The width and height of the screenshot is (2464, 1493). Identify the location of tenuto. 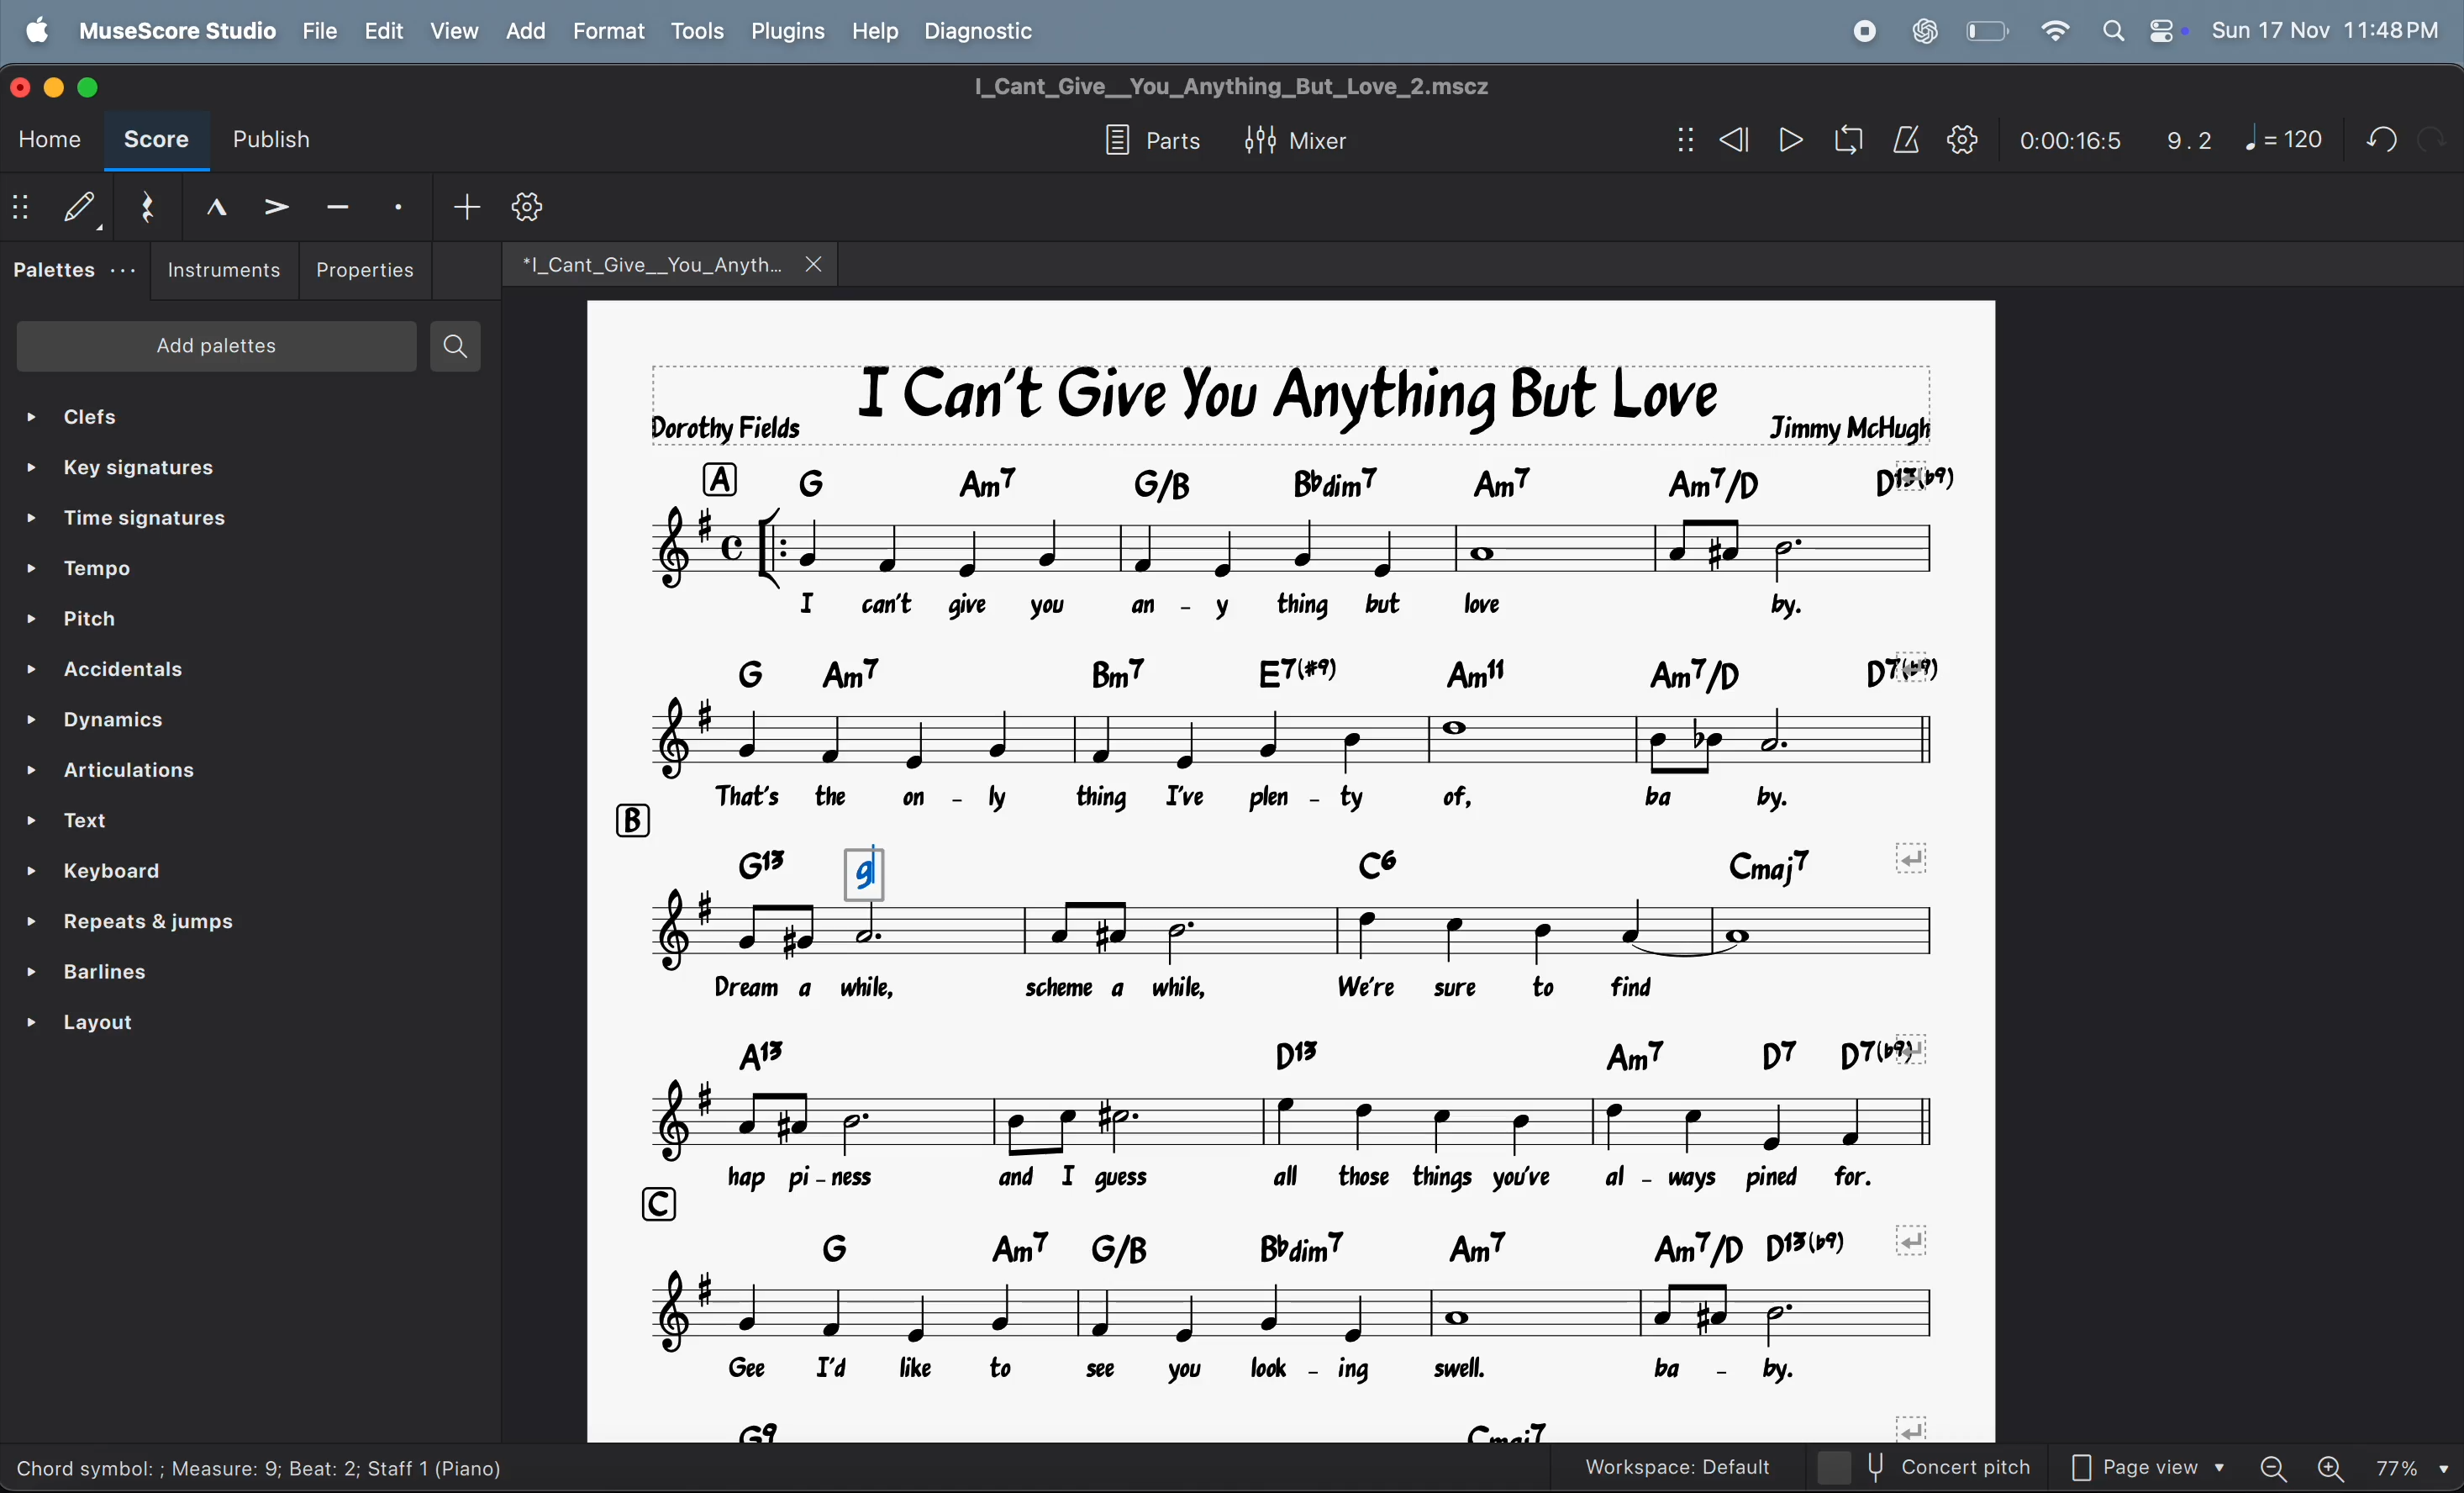
(344, 205).